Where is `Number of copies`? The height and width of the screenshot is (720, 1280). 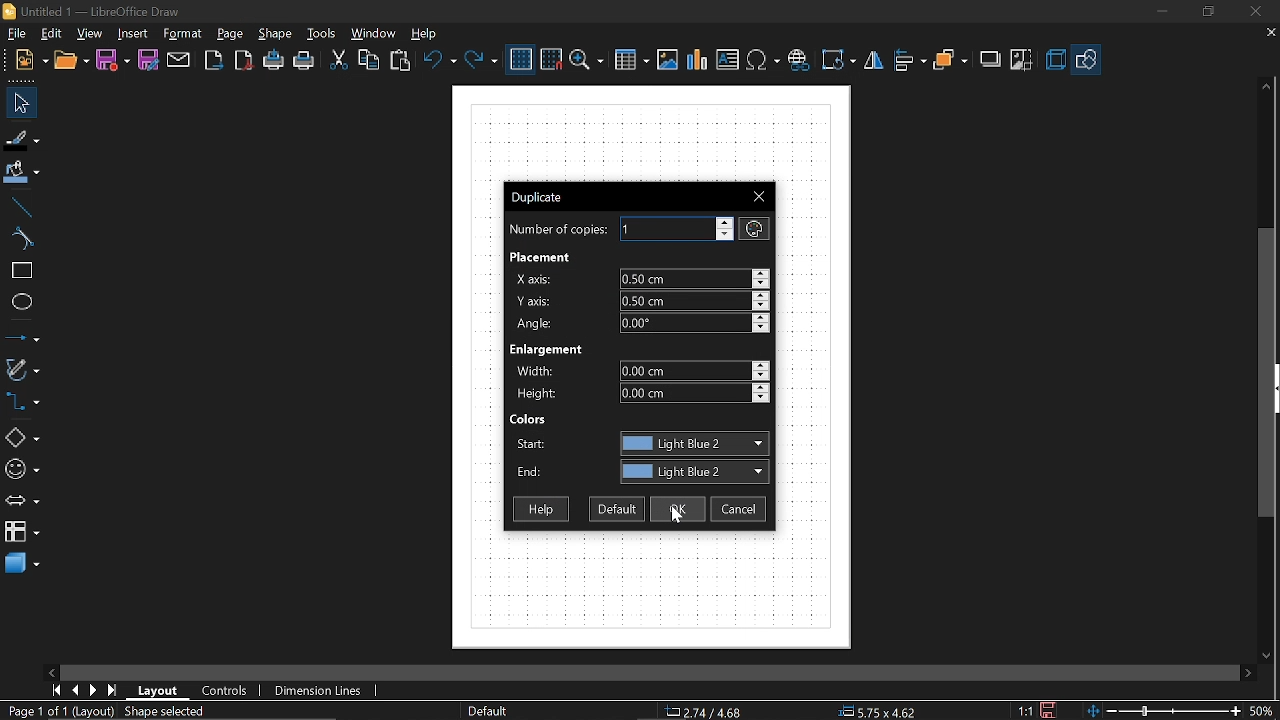 Number of copies is located at coordinates (556, 230).